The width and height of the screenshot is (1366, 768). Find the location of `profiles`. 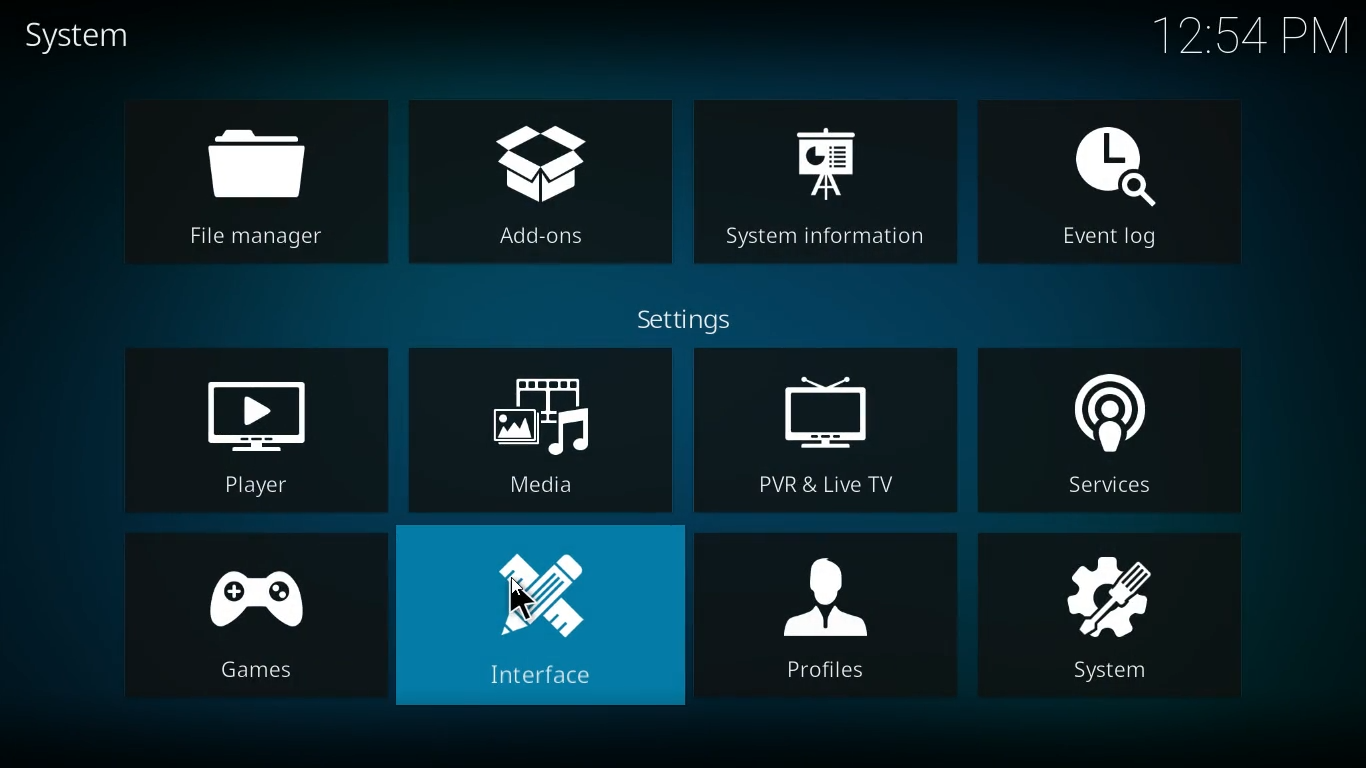

profiles is located at coordinates (826, 619).